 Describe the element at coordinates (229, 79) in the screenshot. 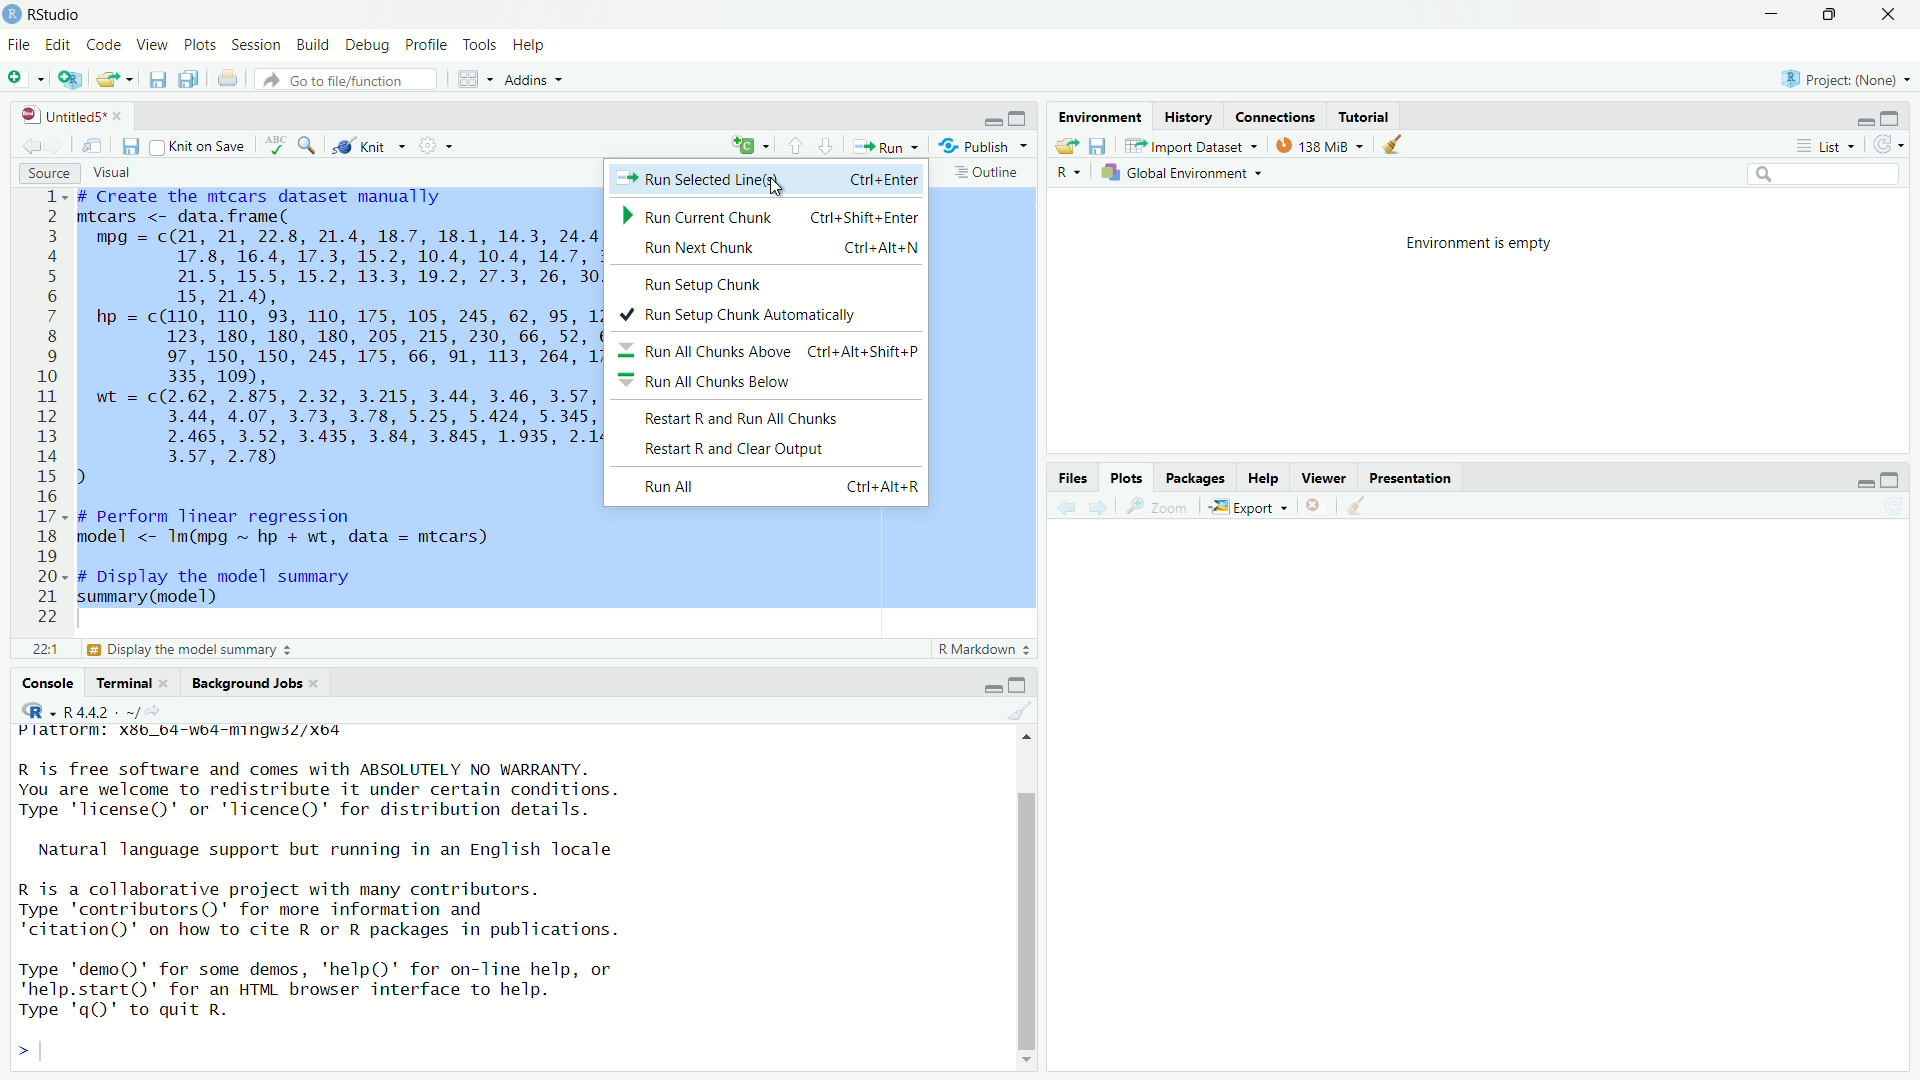

I see `print the current file` at that location.